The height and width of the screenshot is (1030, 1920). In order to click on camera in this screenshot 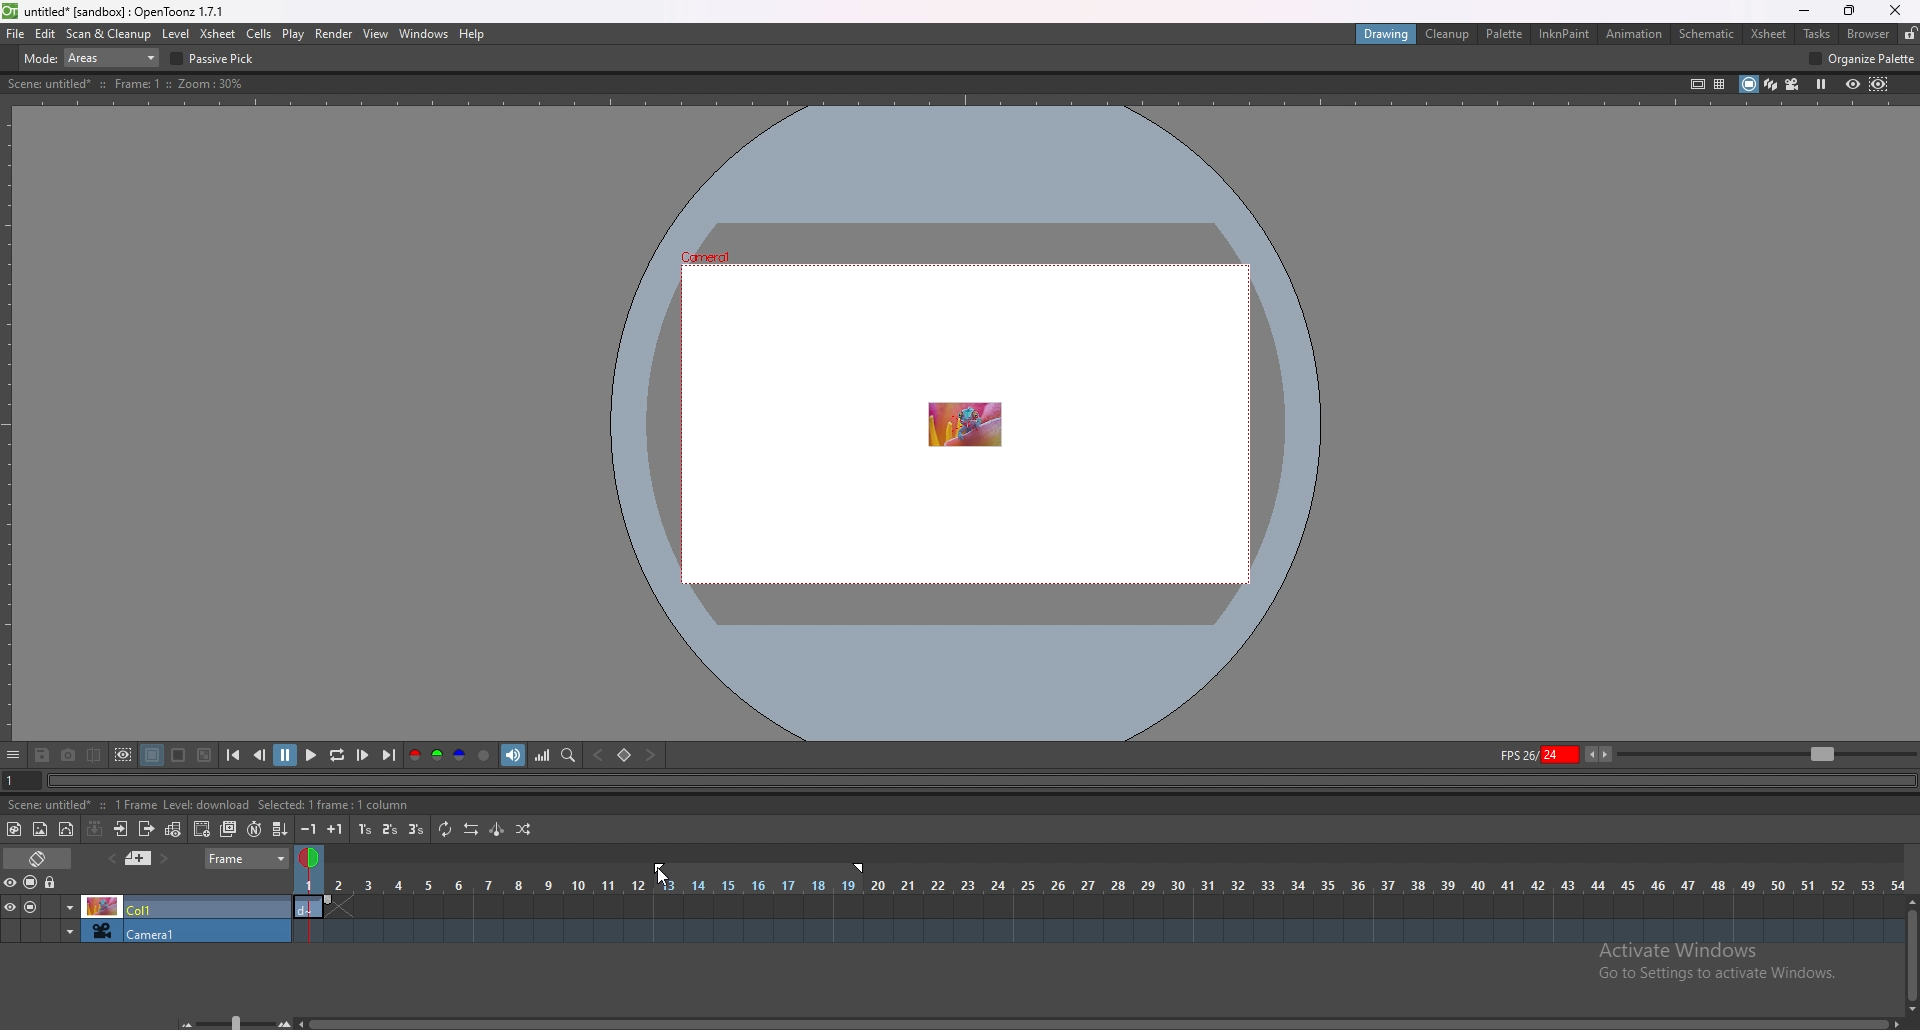, I will do `click(146, 930)`.